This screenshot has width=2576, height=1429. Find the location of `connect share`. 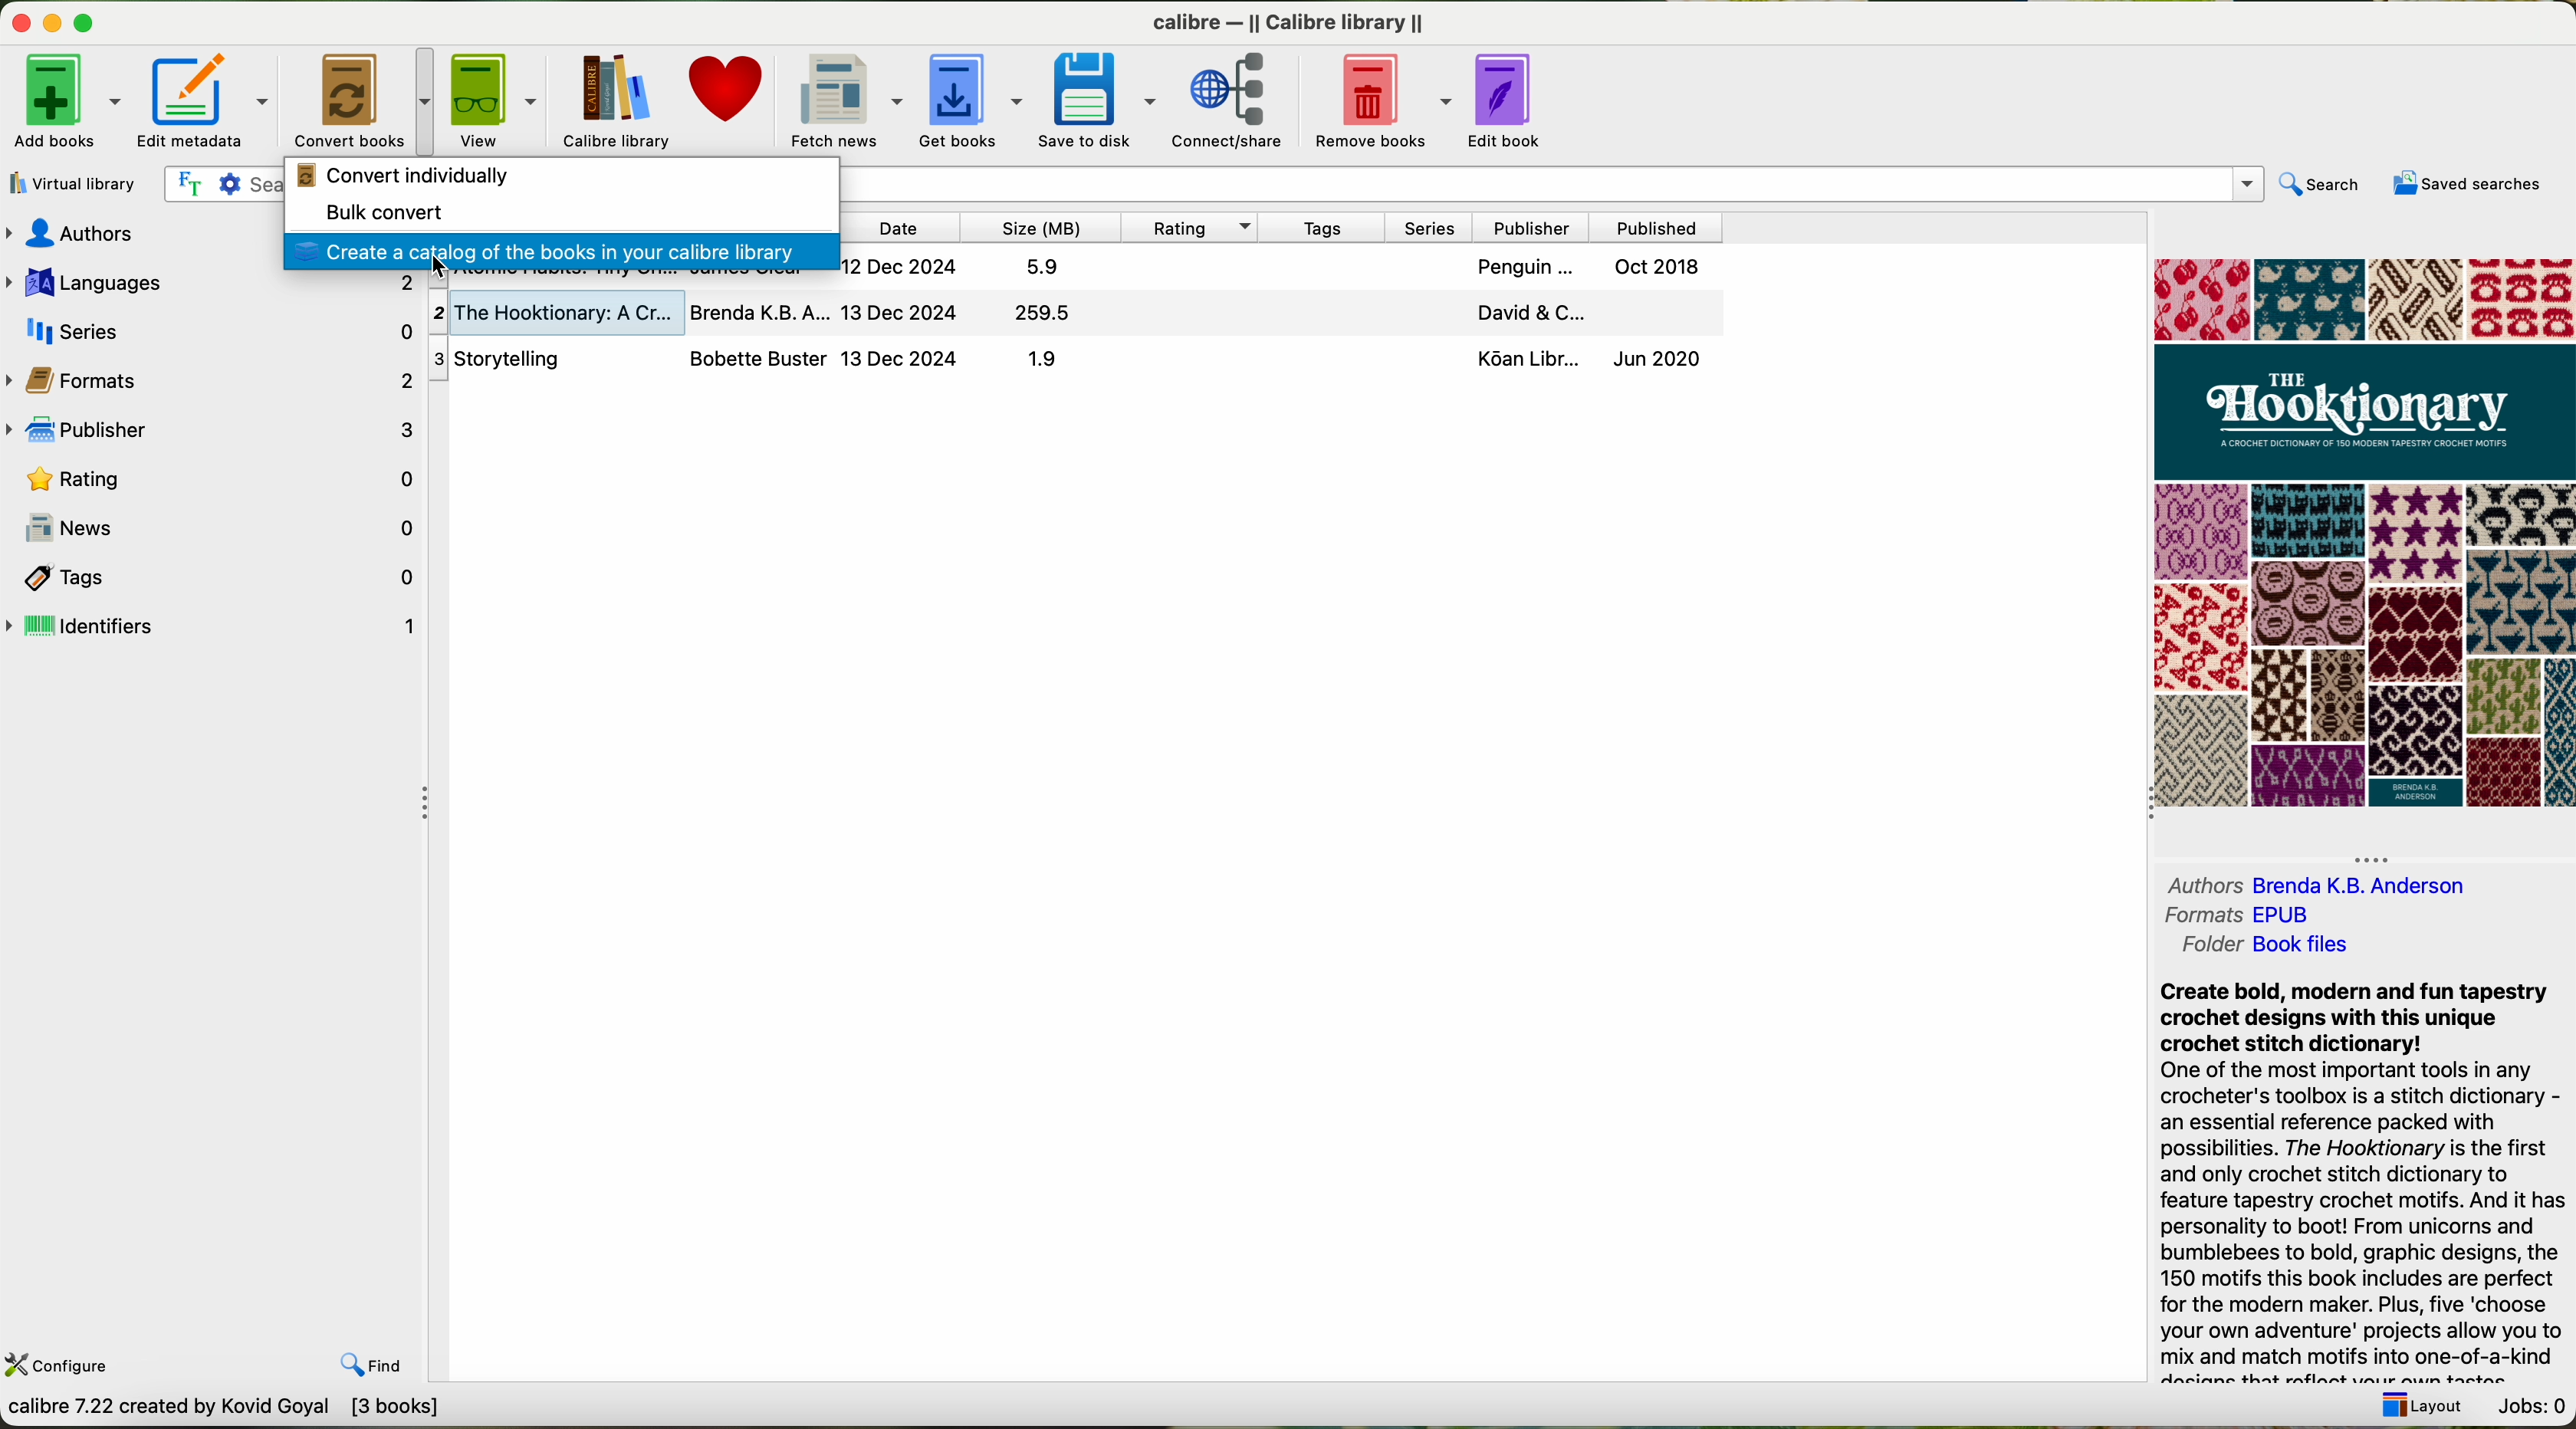

connect share is located at coordinates (1238, 102).